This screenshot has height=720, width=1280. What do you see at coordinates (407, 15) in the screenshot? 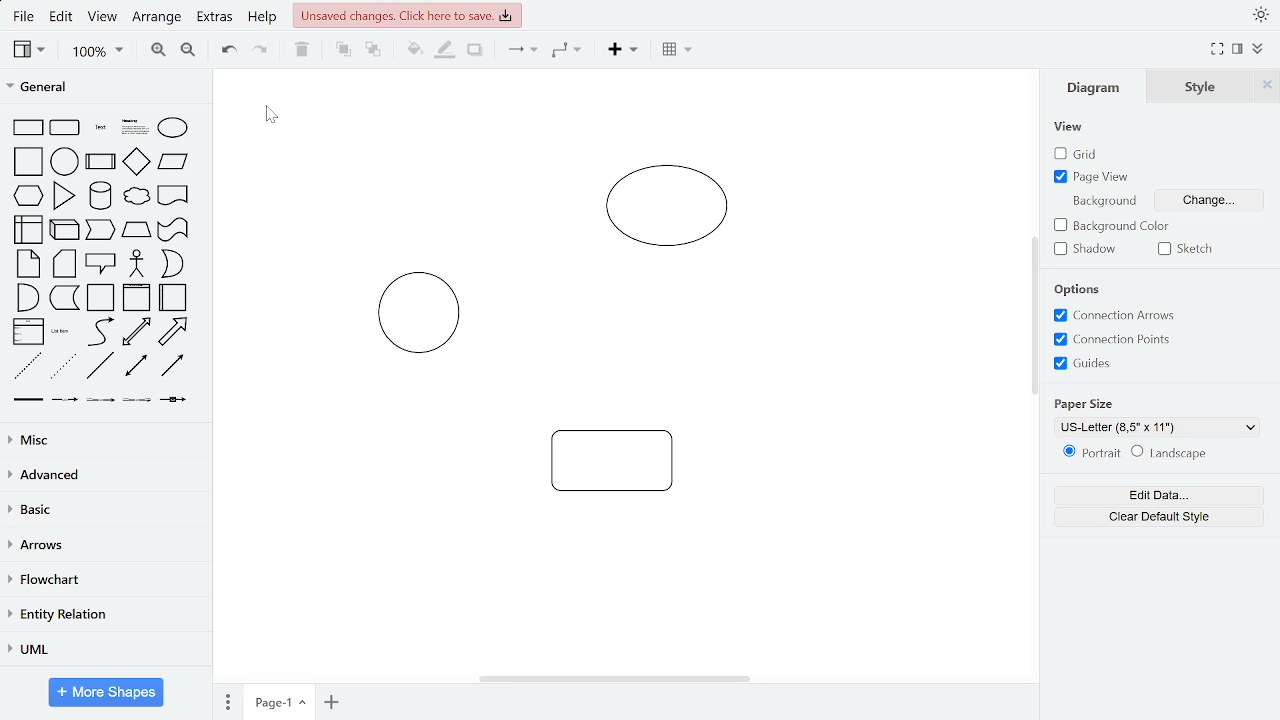
I see `unsaved changes. Click here to save` at bounding box center [407, 15].